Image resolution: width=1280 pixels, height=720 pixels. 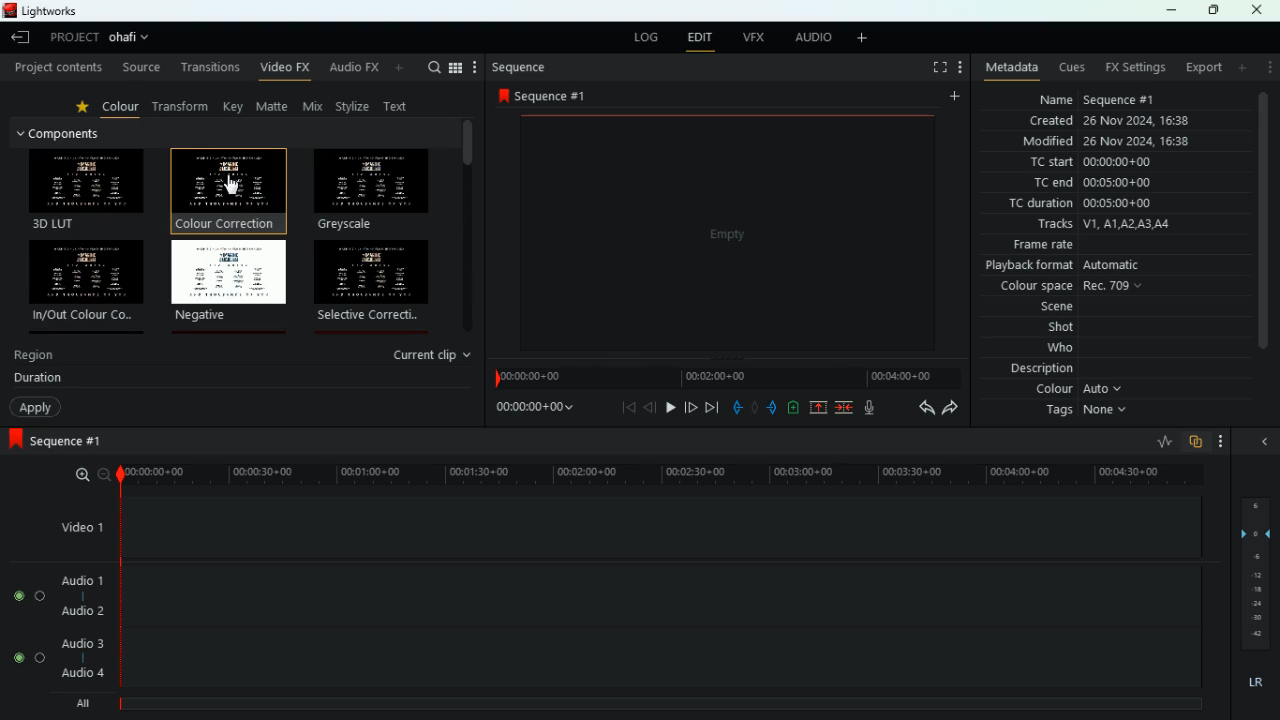 I want to click on opener, so click(x=1266, y=442).